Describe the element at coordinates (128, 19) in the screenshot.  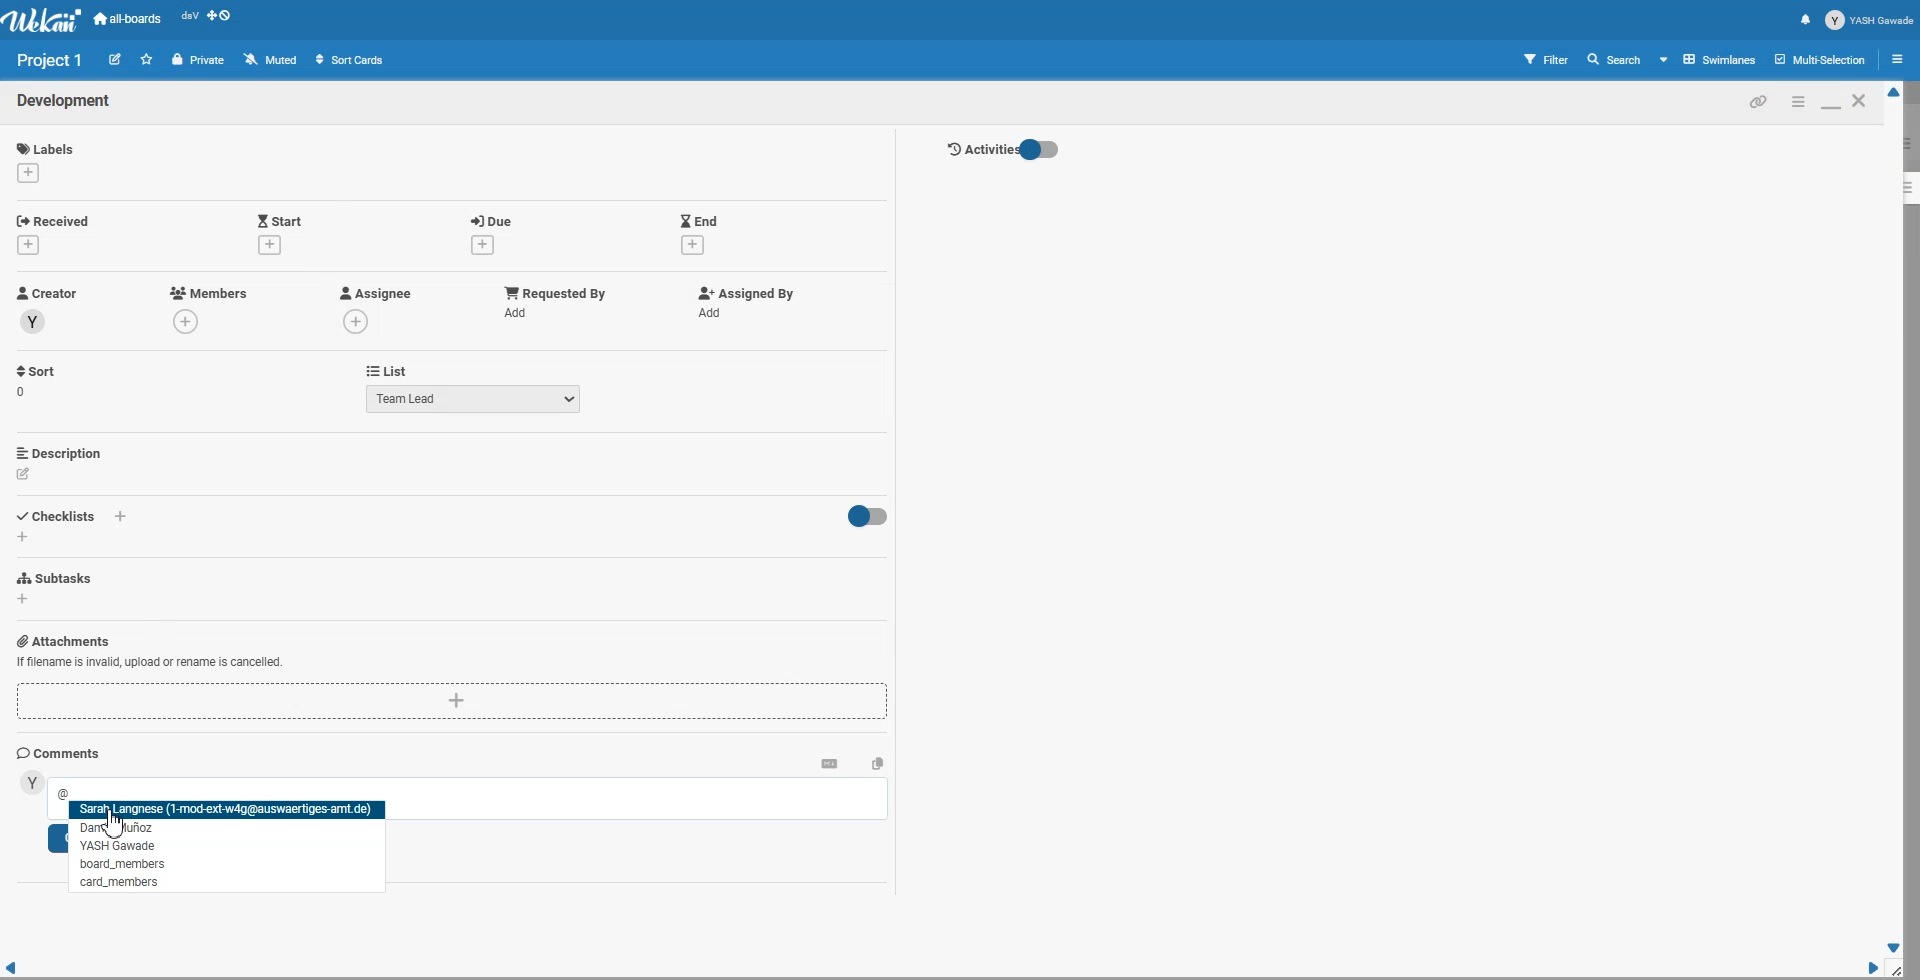
I see `all-boards` at that location.